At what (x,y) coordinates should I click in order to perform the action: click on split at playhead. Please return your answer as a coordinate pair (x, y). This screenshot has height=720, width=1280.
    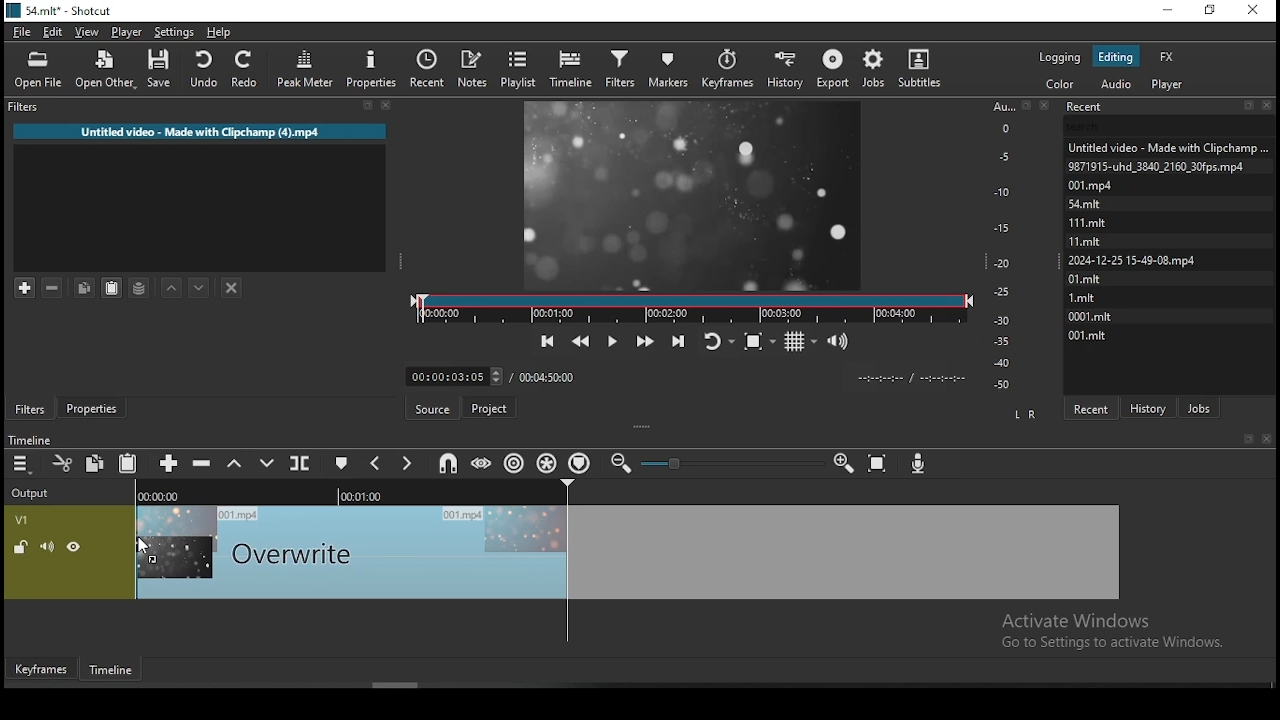
    Looking at the image, I should click on (302, 461).